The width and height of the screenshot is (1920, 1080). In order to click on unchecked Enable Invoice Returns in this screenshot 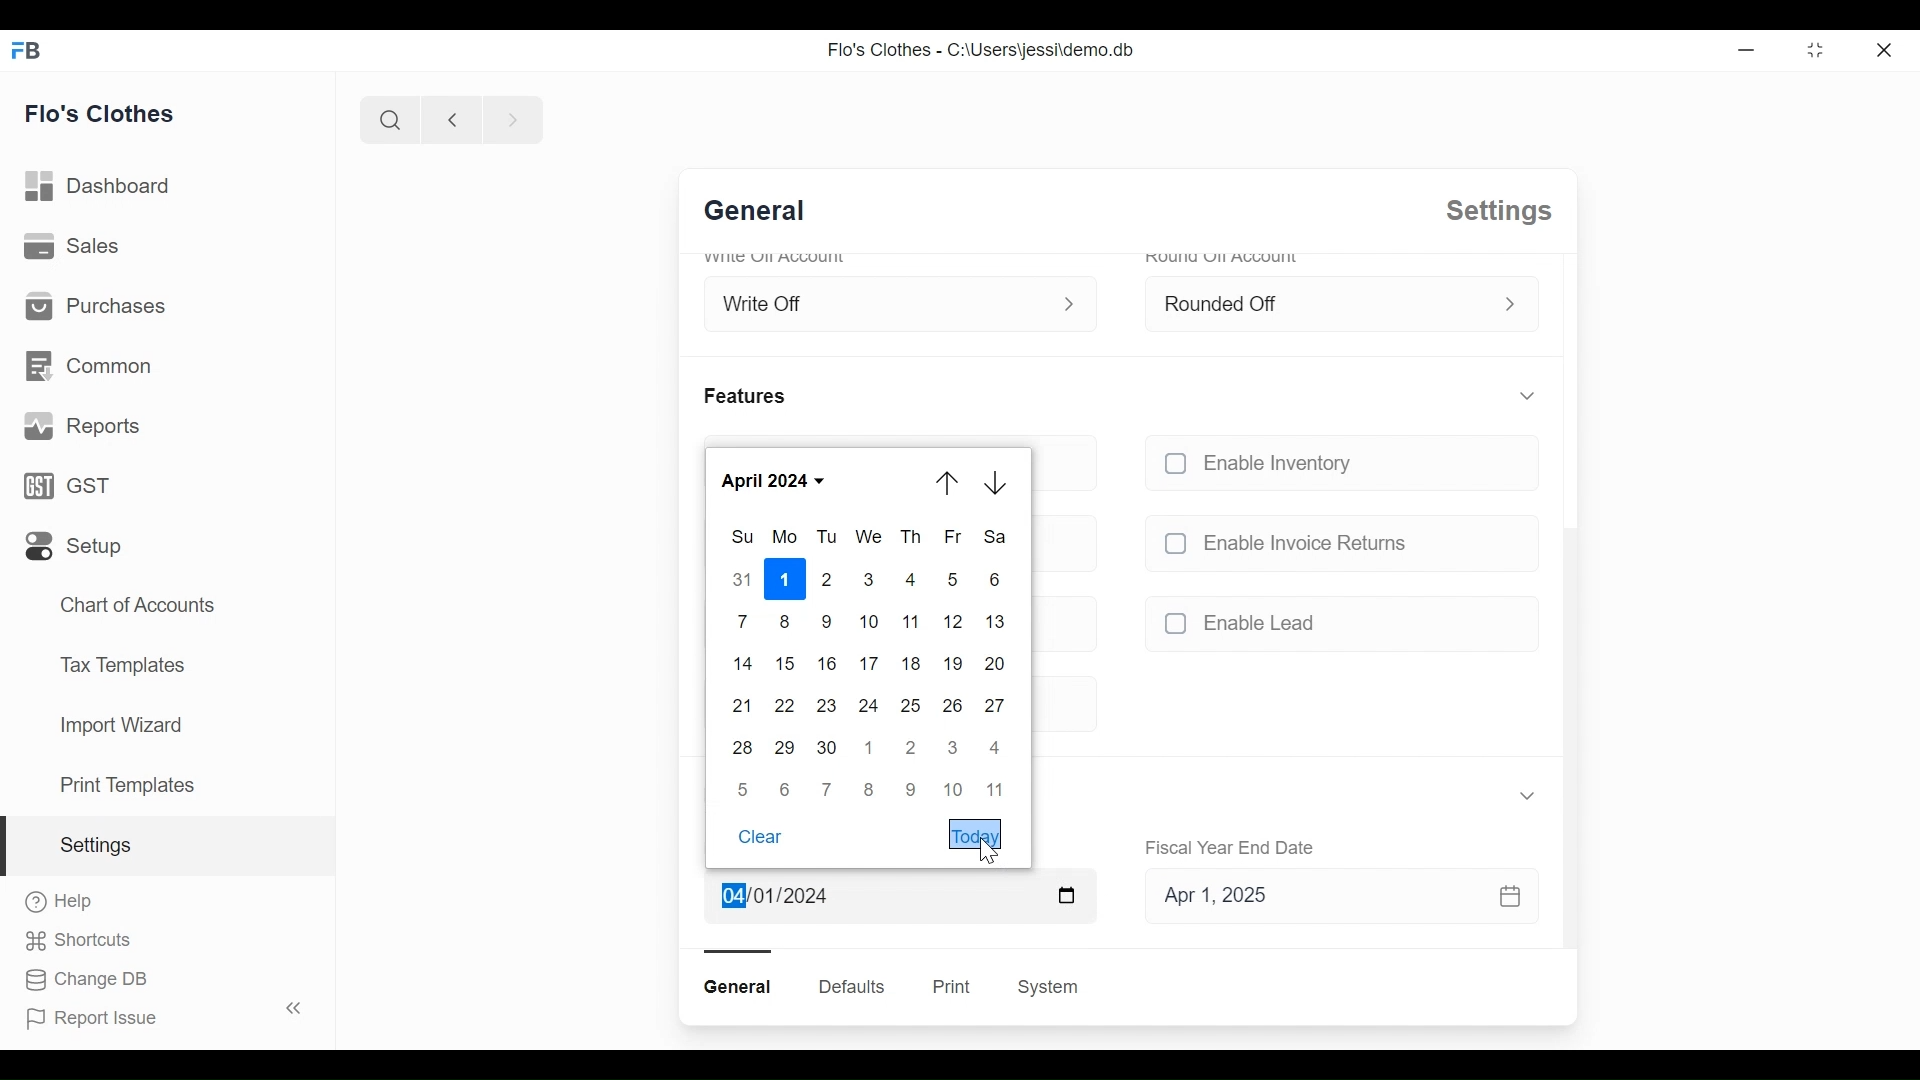, I will do `click(1335, 542)`.